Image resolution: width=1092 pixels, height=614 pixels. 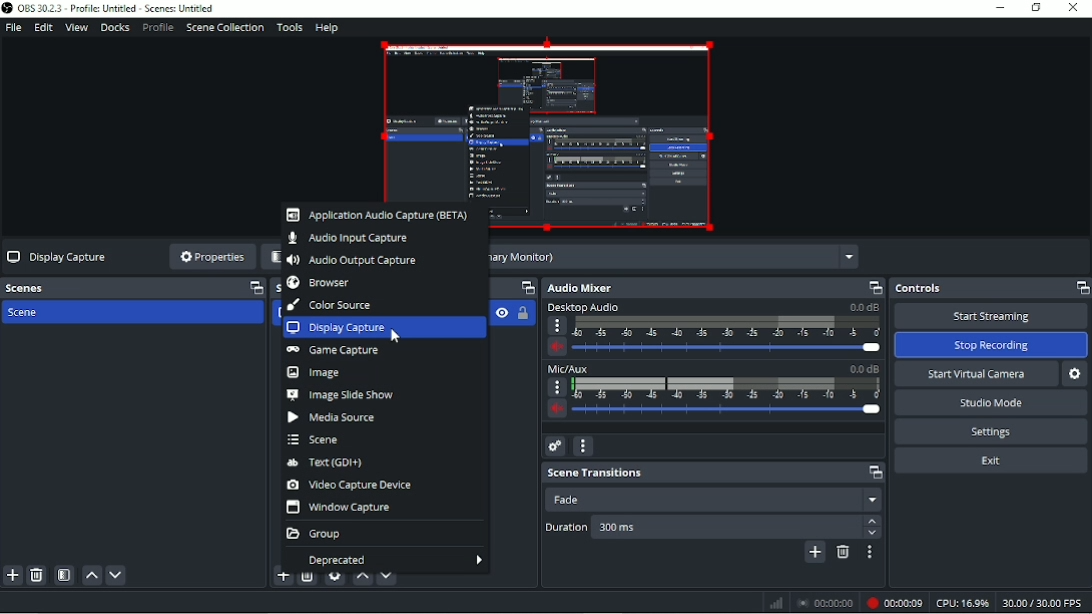 What do you see at coordinates (43, 27) in the screenshot?
I see `Edit` at bounding box center [43, 27].